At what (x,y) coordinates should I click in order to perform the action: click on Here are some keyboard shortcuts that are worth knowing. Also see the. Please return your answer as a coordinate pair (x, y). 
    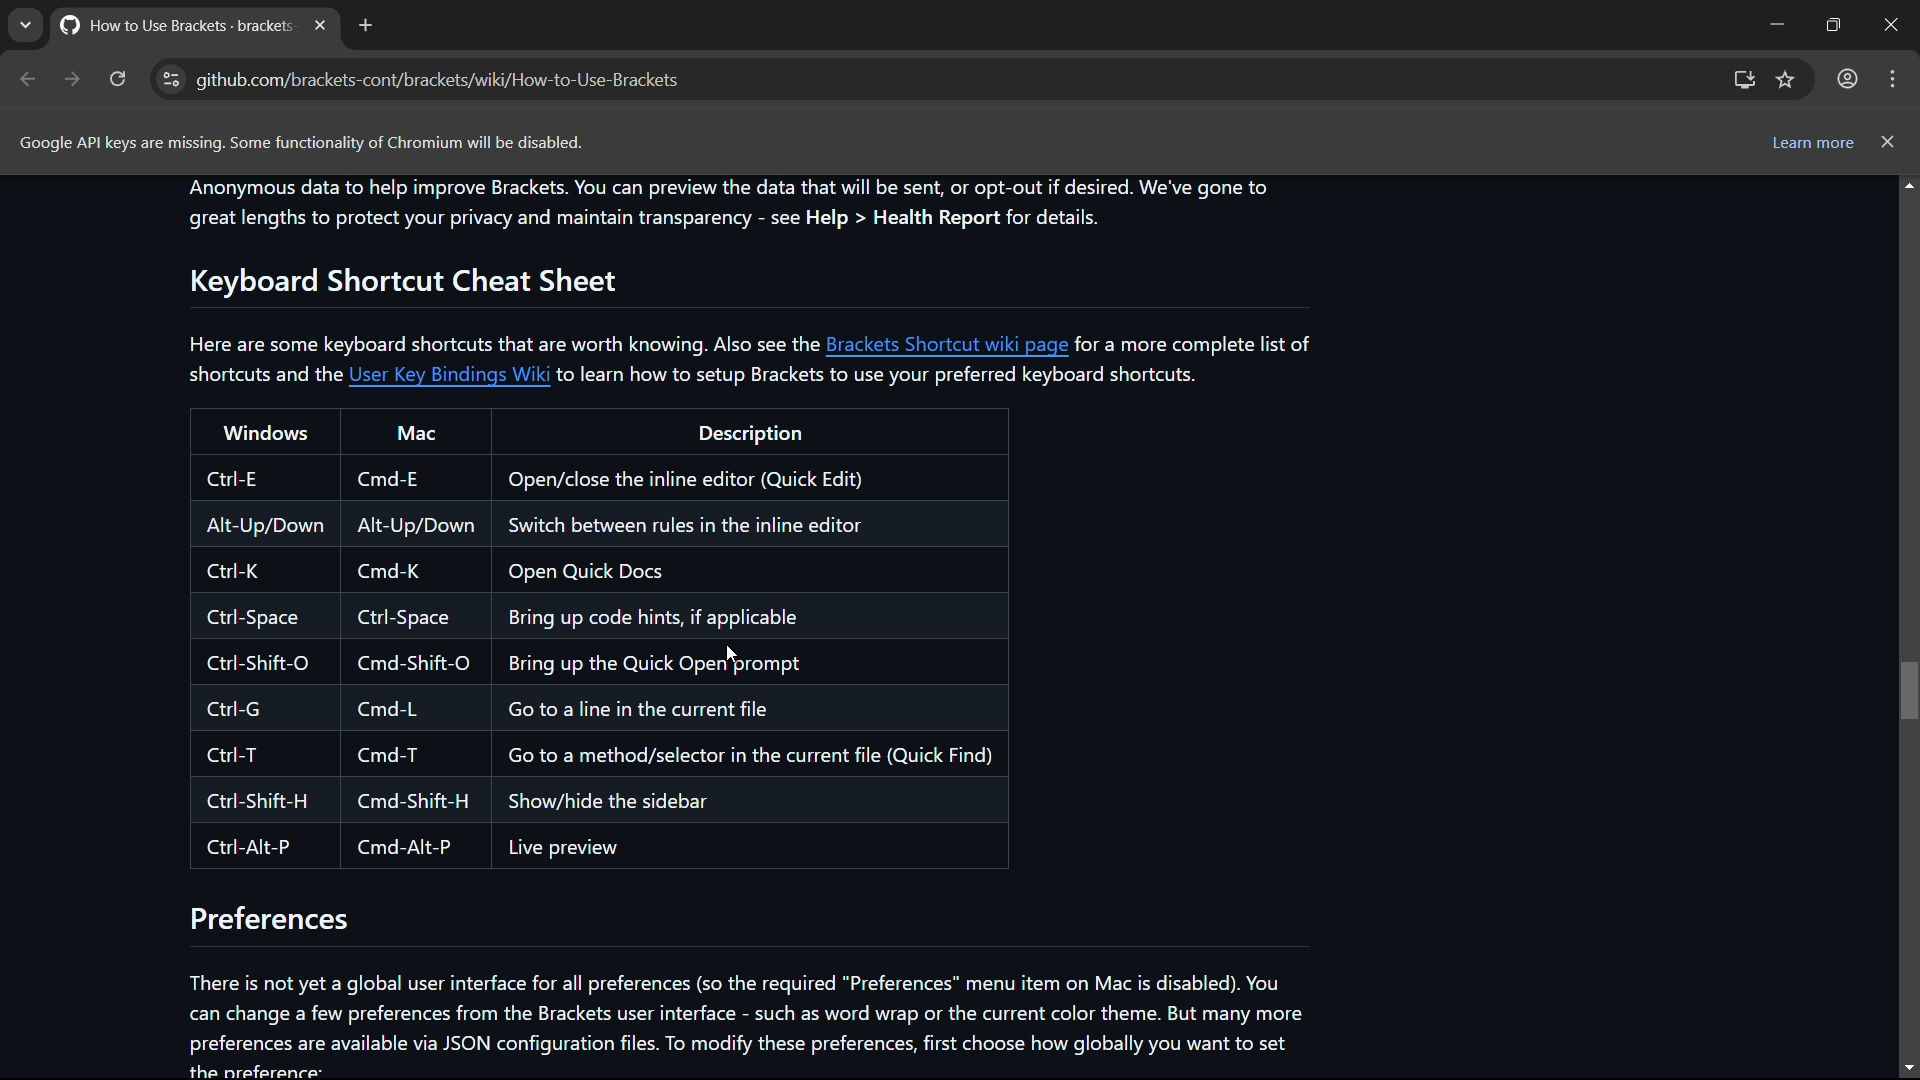
    Looking at the image, I should click on (504, 343).